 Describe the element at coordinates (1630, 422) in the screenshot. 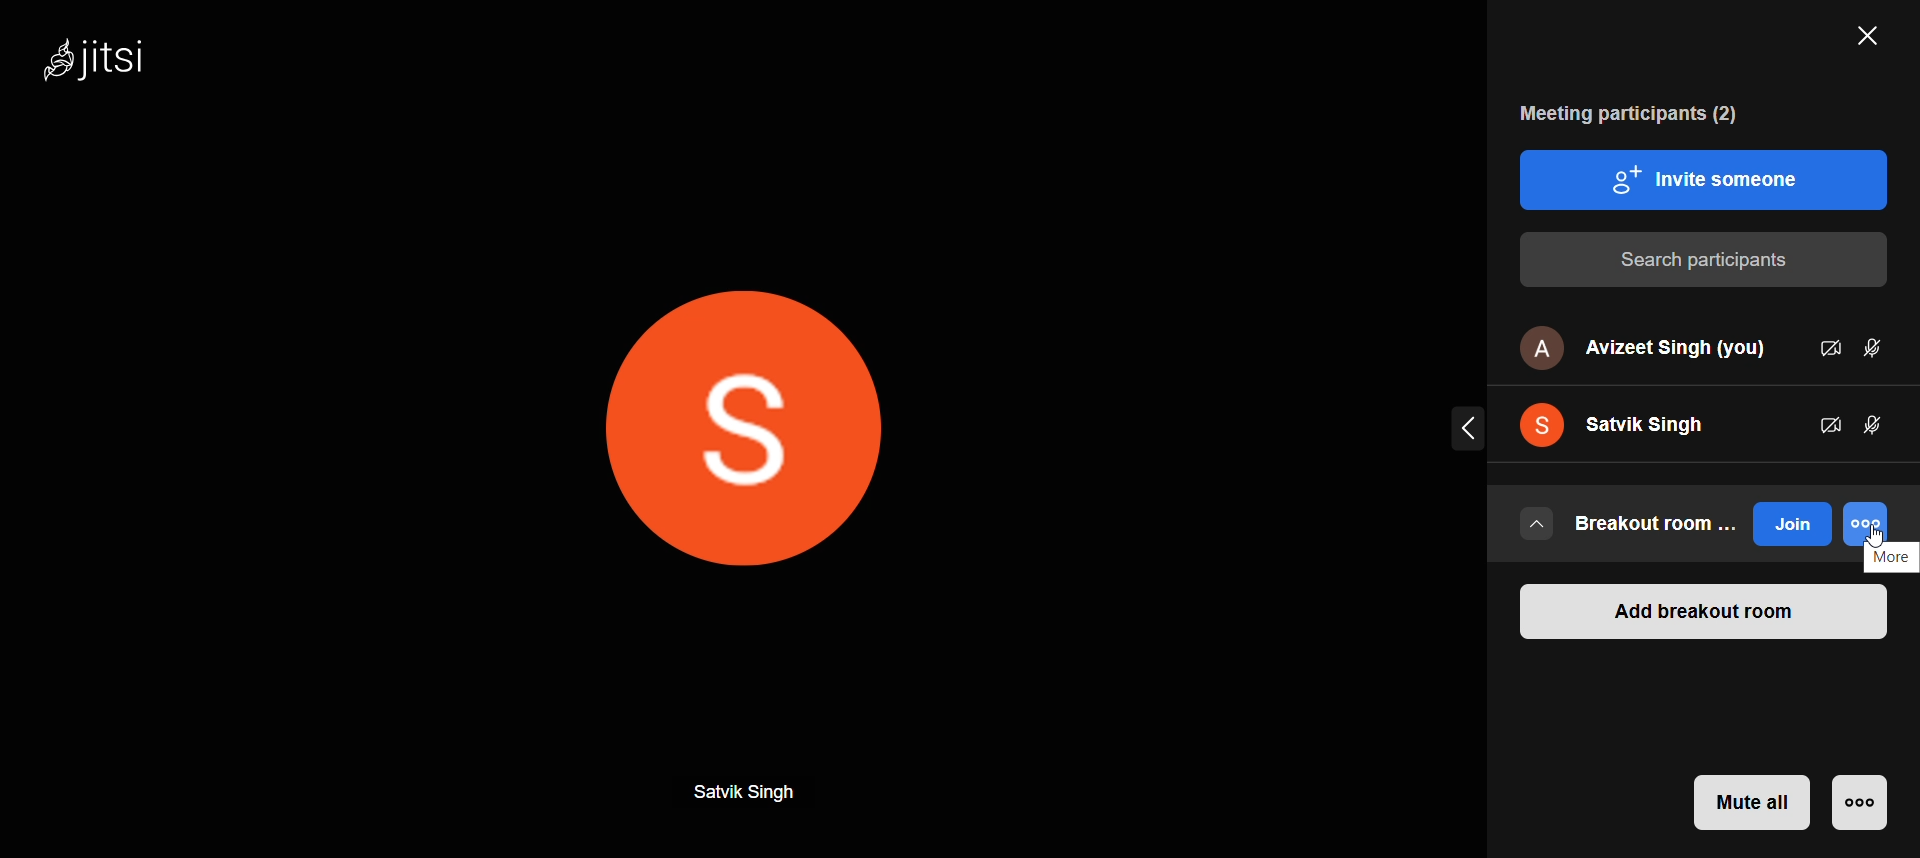

I see `satvik singh` at that location.